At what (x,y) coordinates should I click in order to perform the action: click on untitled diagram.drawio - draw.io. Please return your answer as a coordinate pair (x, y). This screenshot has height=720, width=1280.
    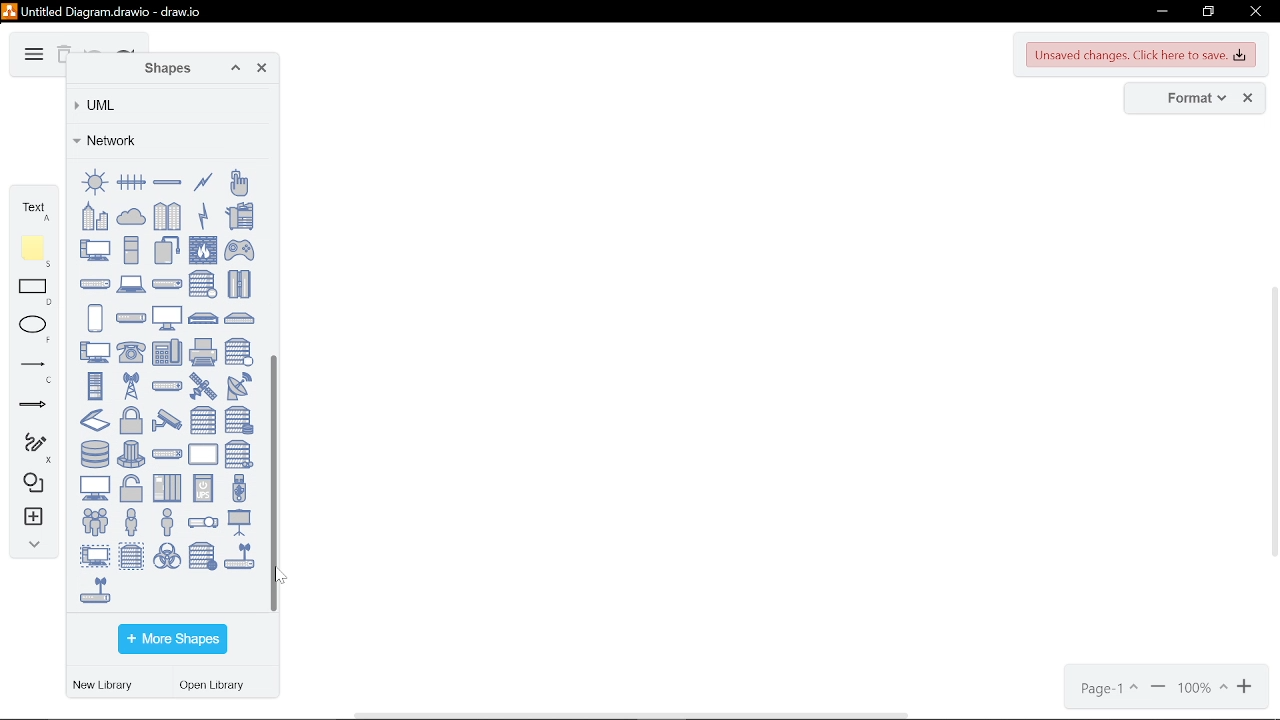
    Looking at the image, I should click on (114, 10).